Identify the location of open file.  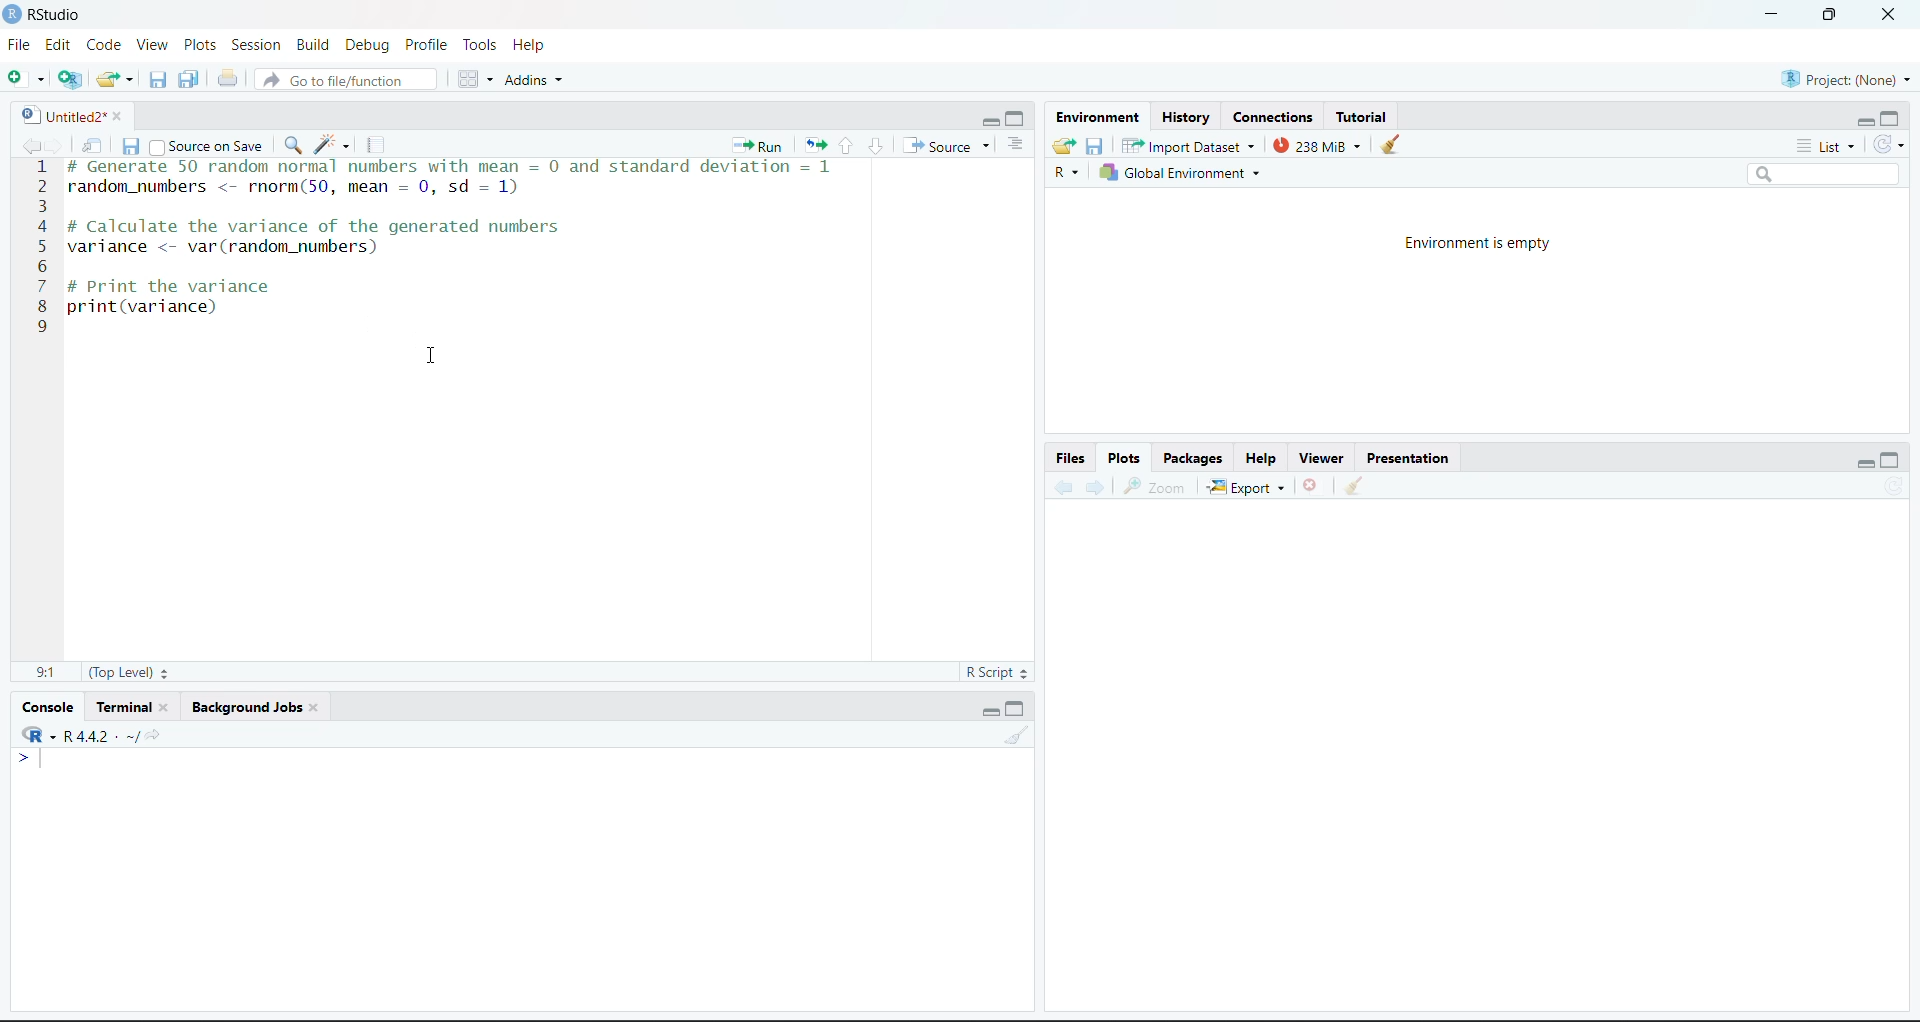
(116, 80).